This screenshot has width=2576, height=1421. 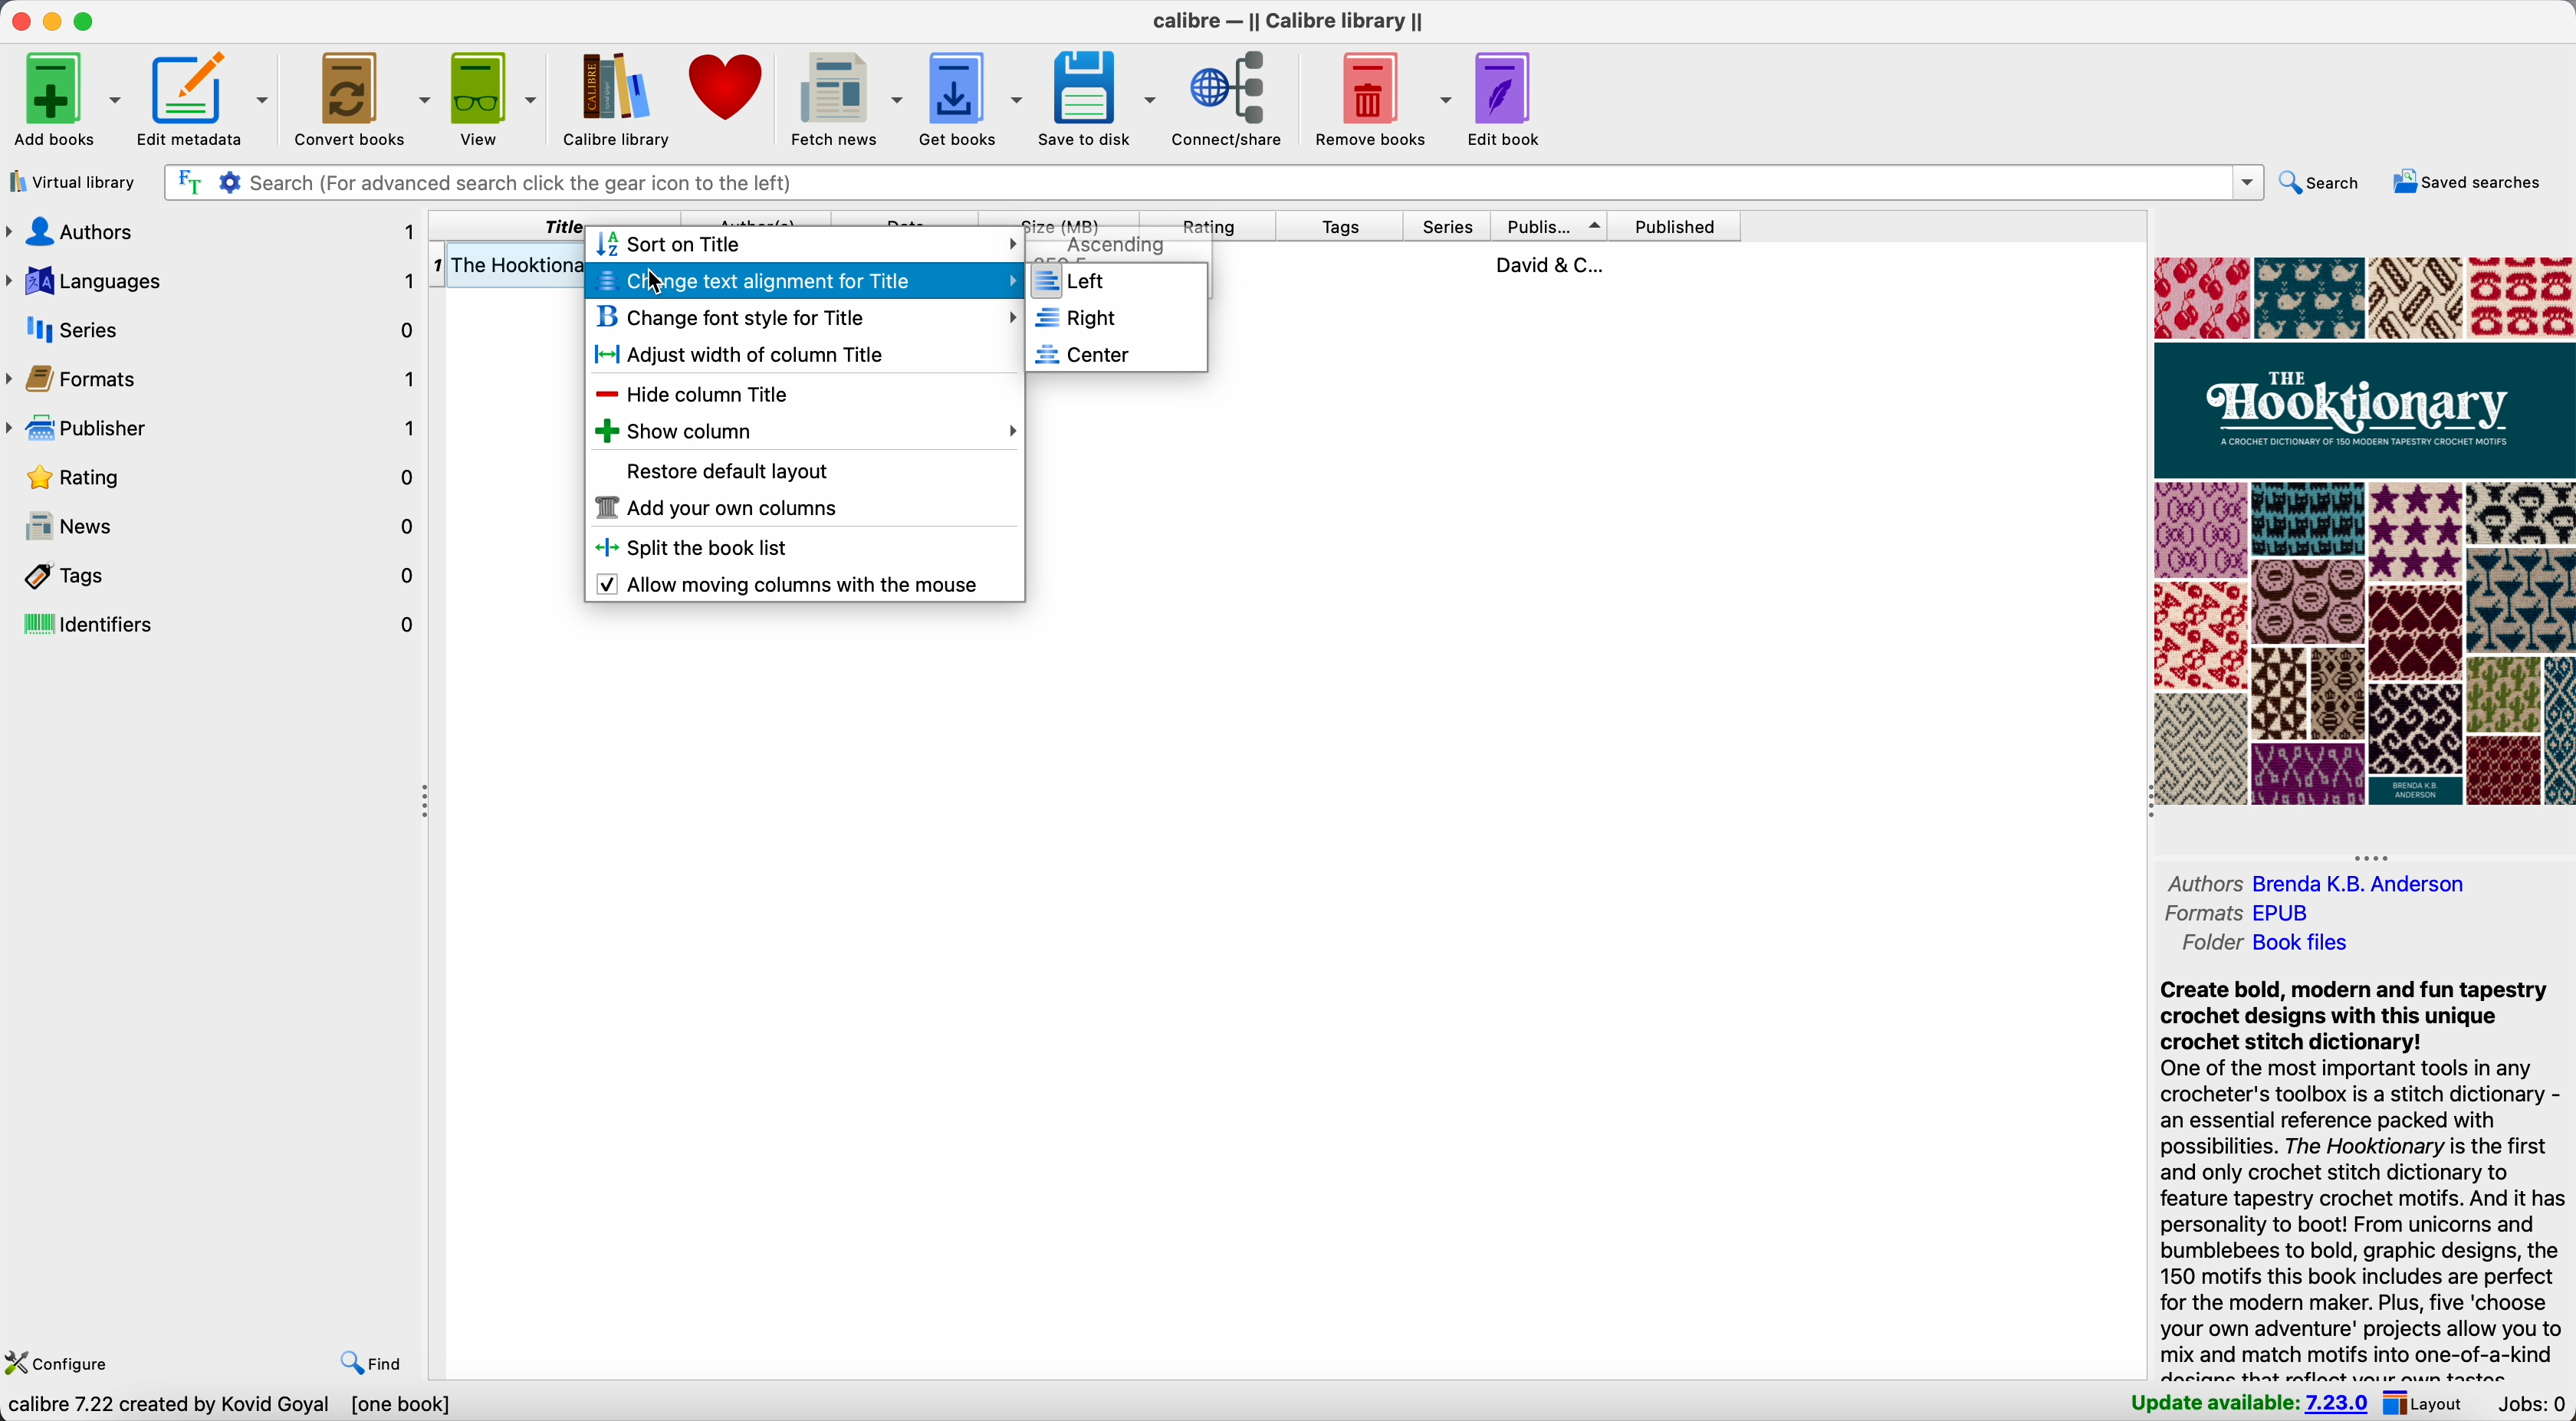 I want to click on show column, so click(x=804, y=430).